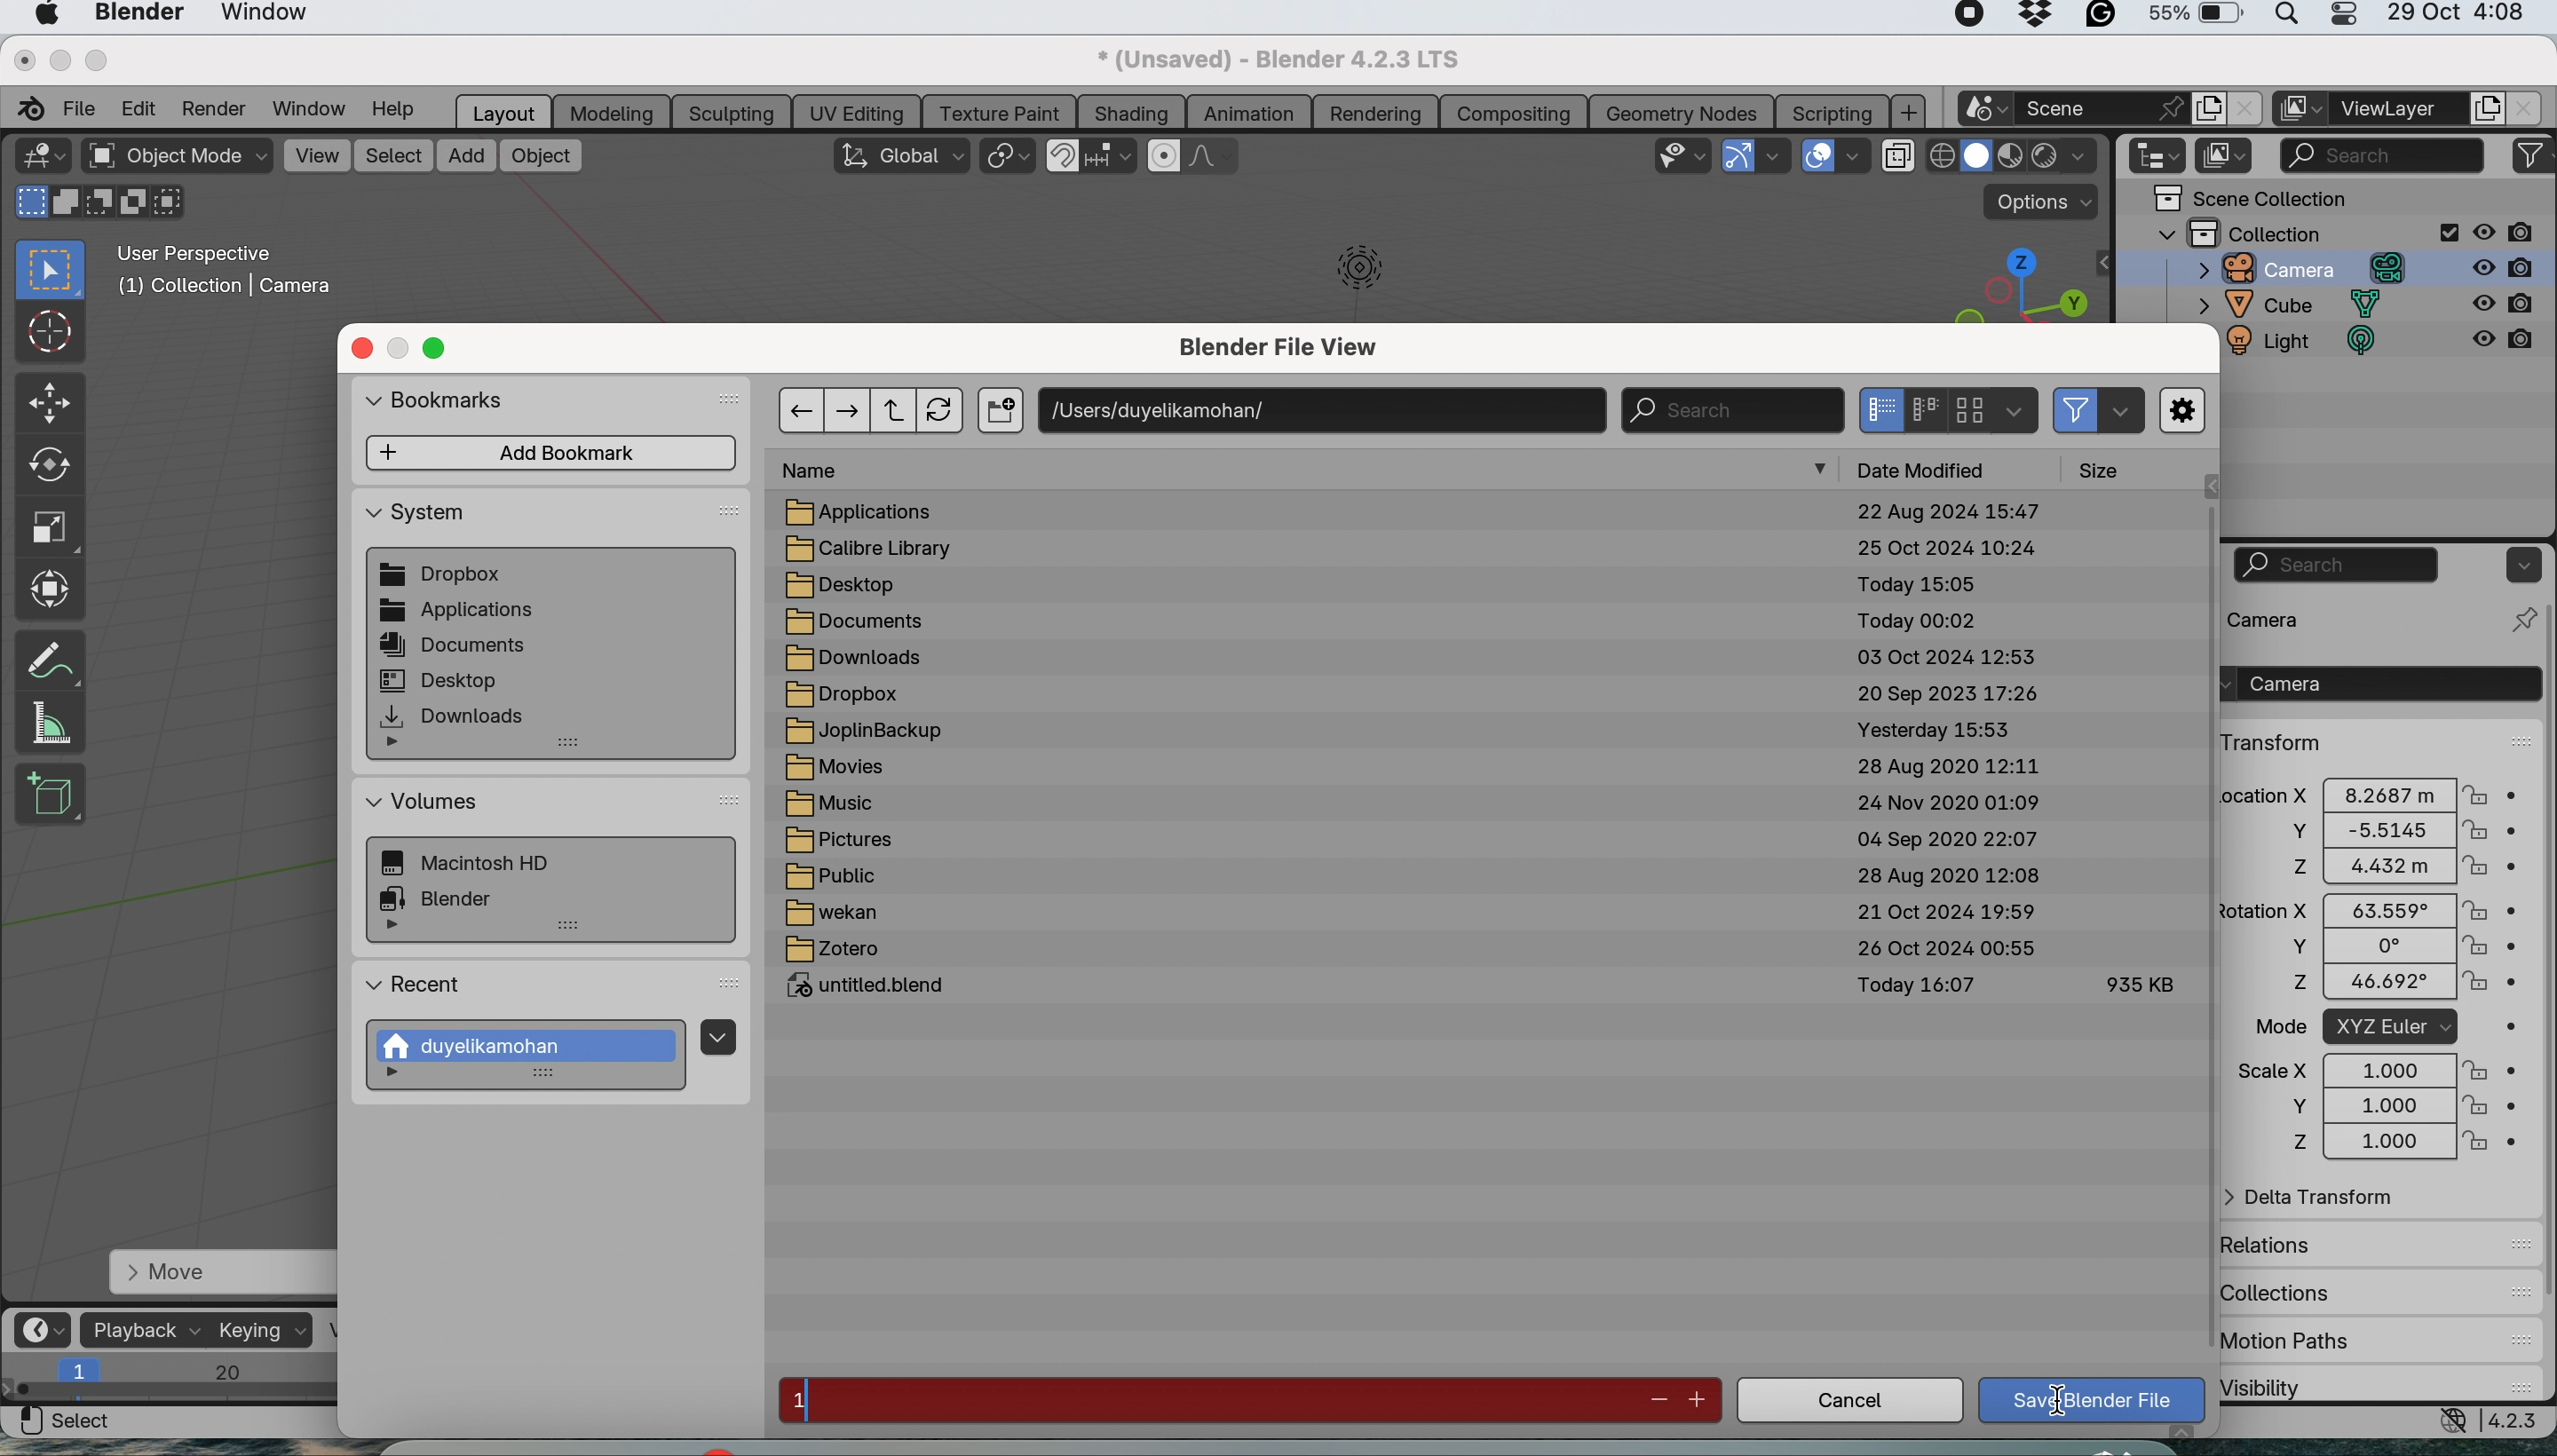 This screenshot has width=2557, height=1456. Describe the element at coordinates (2101, 107) in the screenshot. I see `scene` at that location.